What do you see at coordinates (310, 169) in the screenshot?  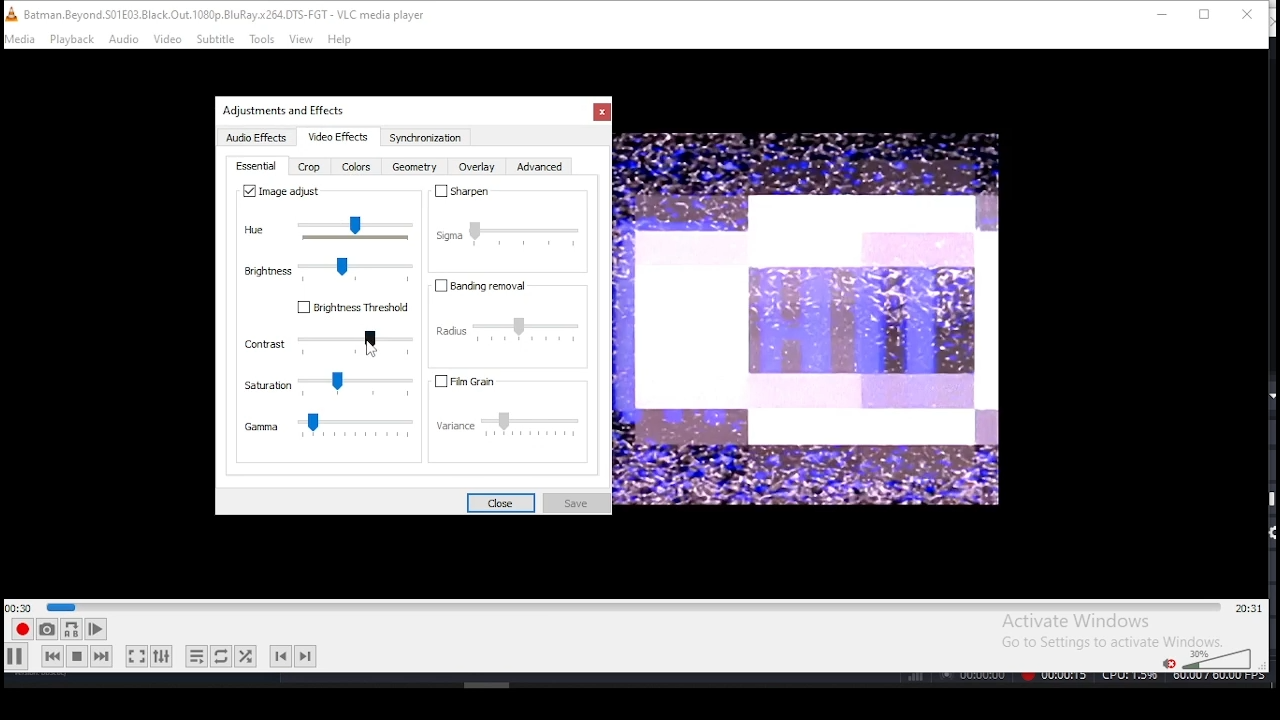 I see `crop` at bounding box center [310, 169].